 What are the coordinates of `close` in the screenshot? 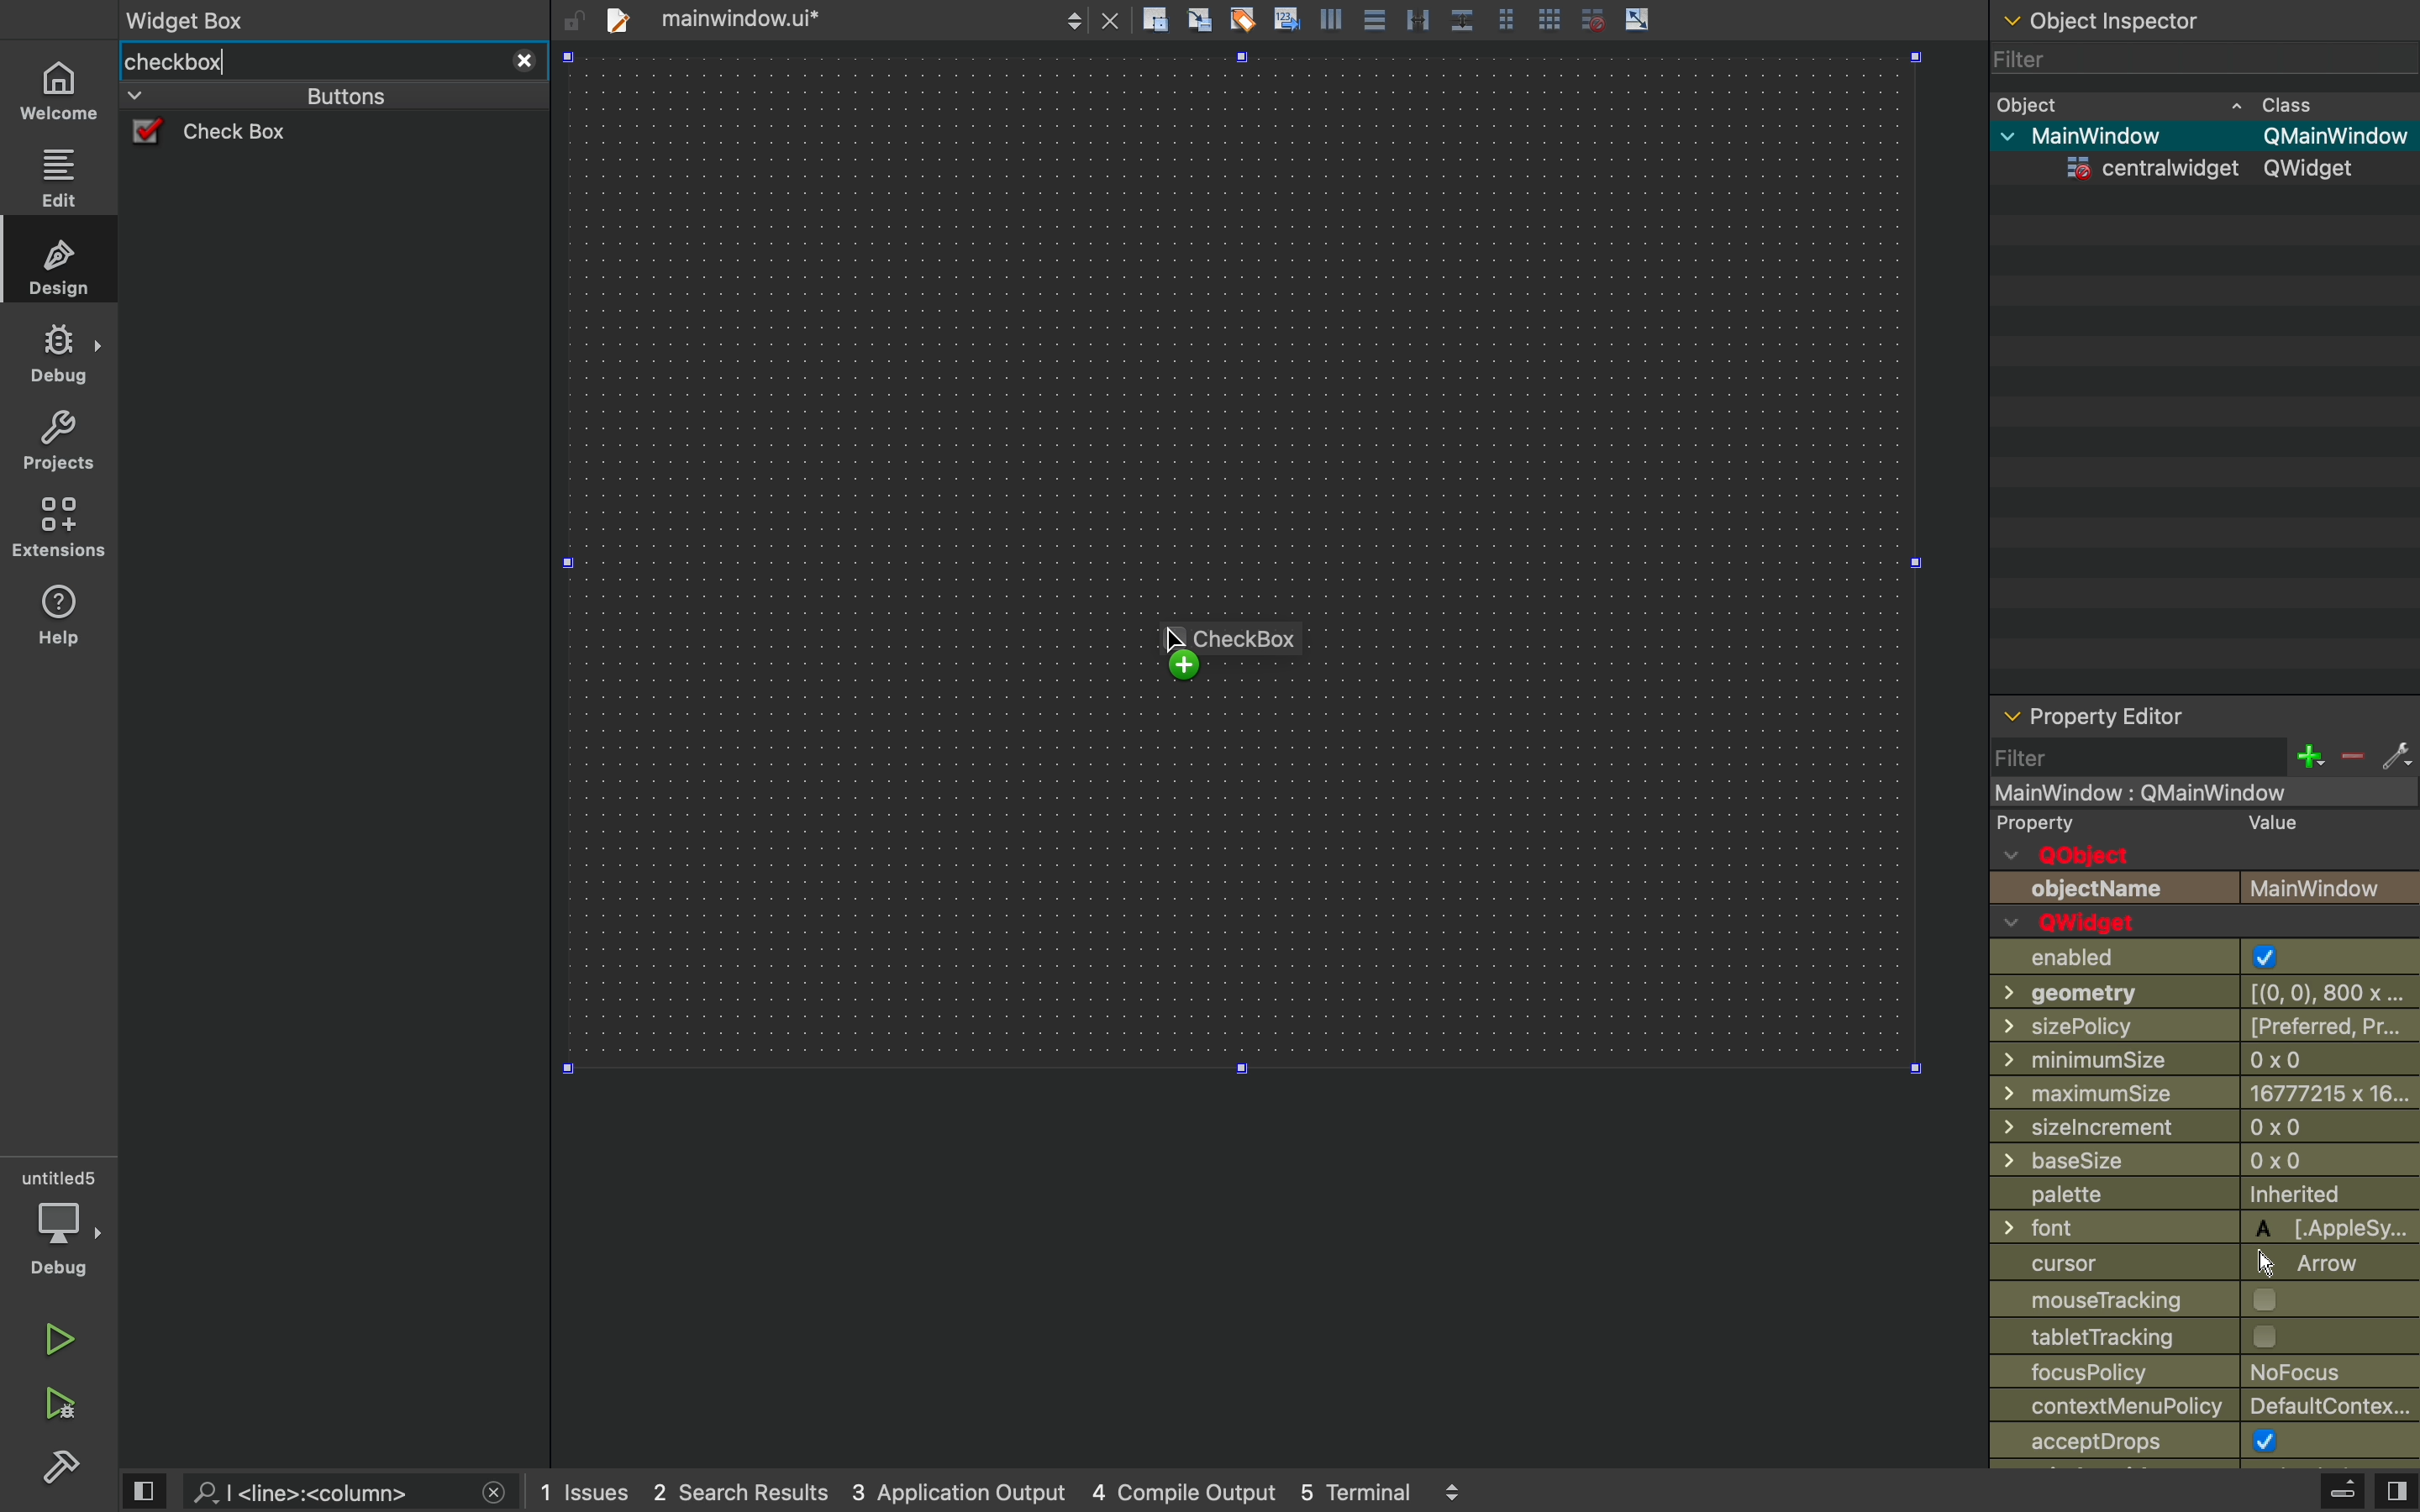 It's located at (524, 63).